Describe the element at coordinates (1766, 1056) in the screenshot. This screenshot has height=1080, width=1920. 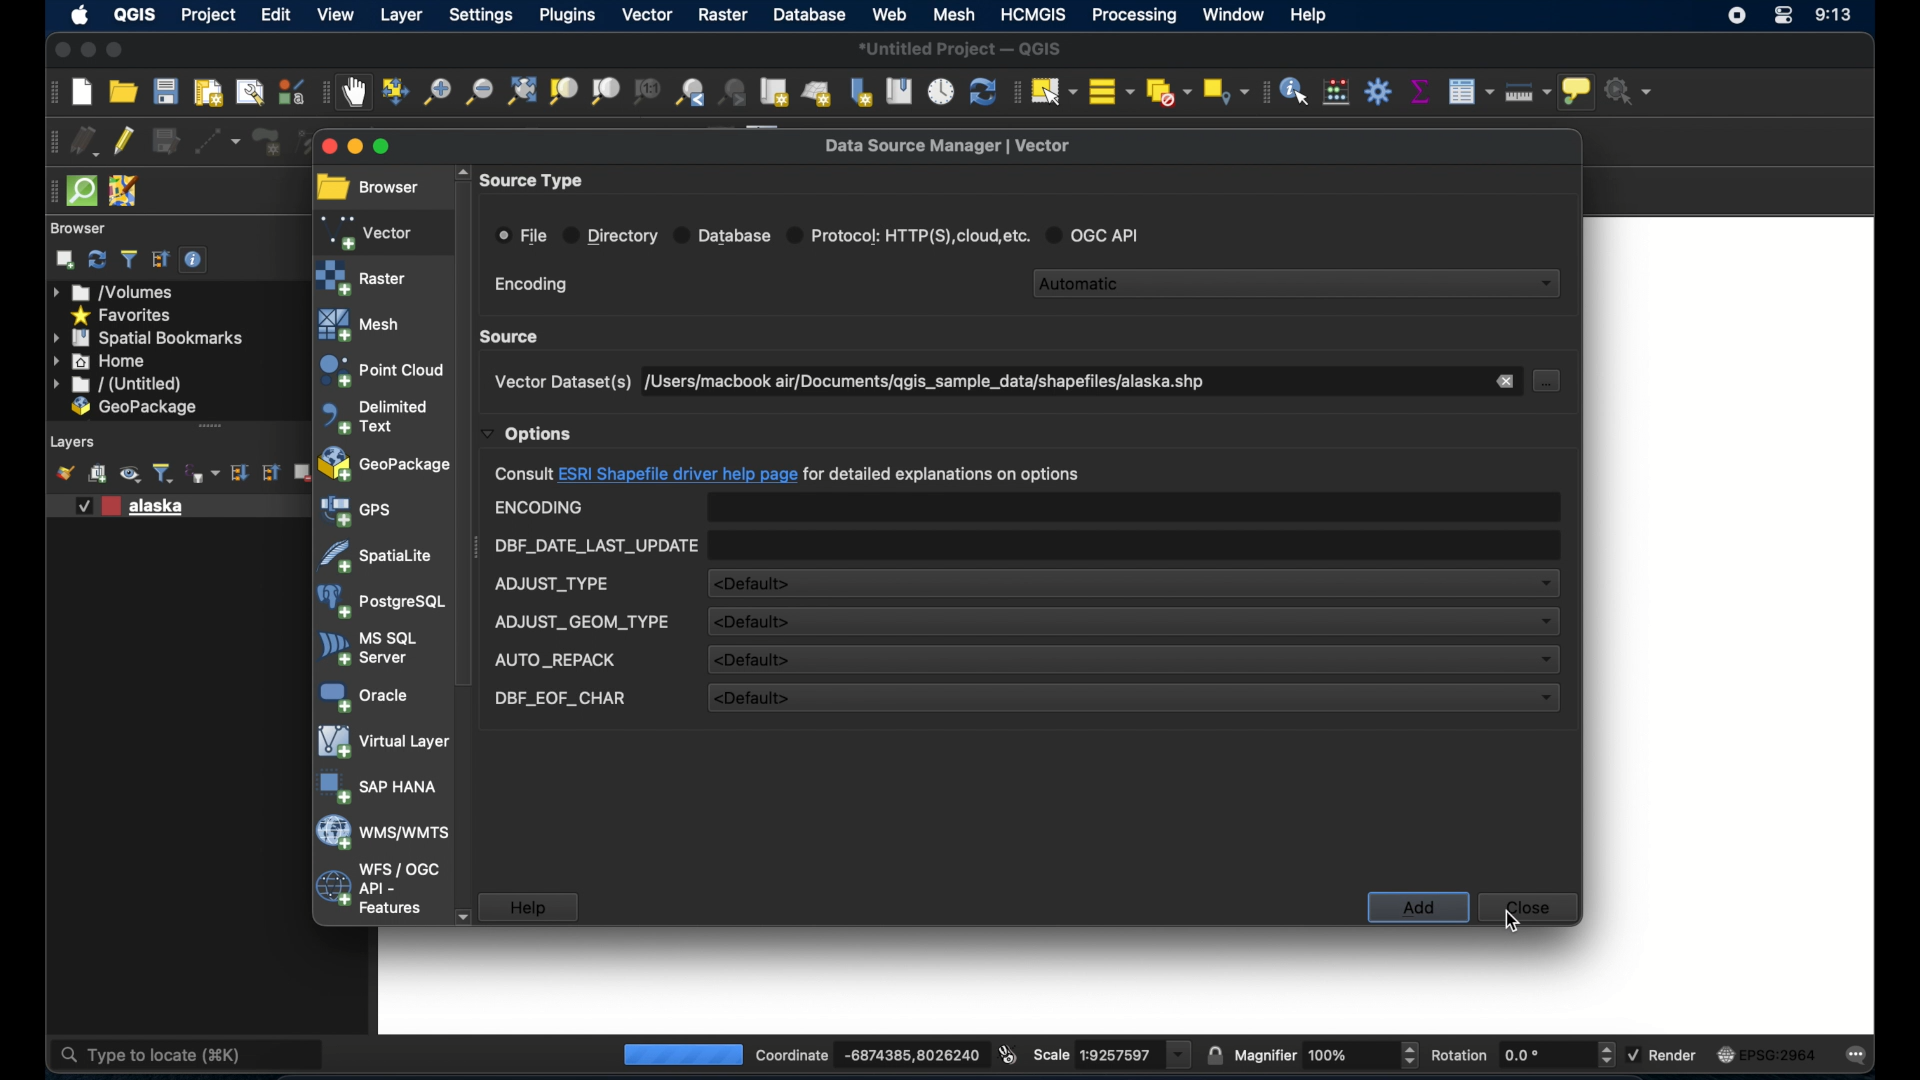
I see `current crs` at that location.